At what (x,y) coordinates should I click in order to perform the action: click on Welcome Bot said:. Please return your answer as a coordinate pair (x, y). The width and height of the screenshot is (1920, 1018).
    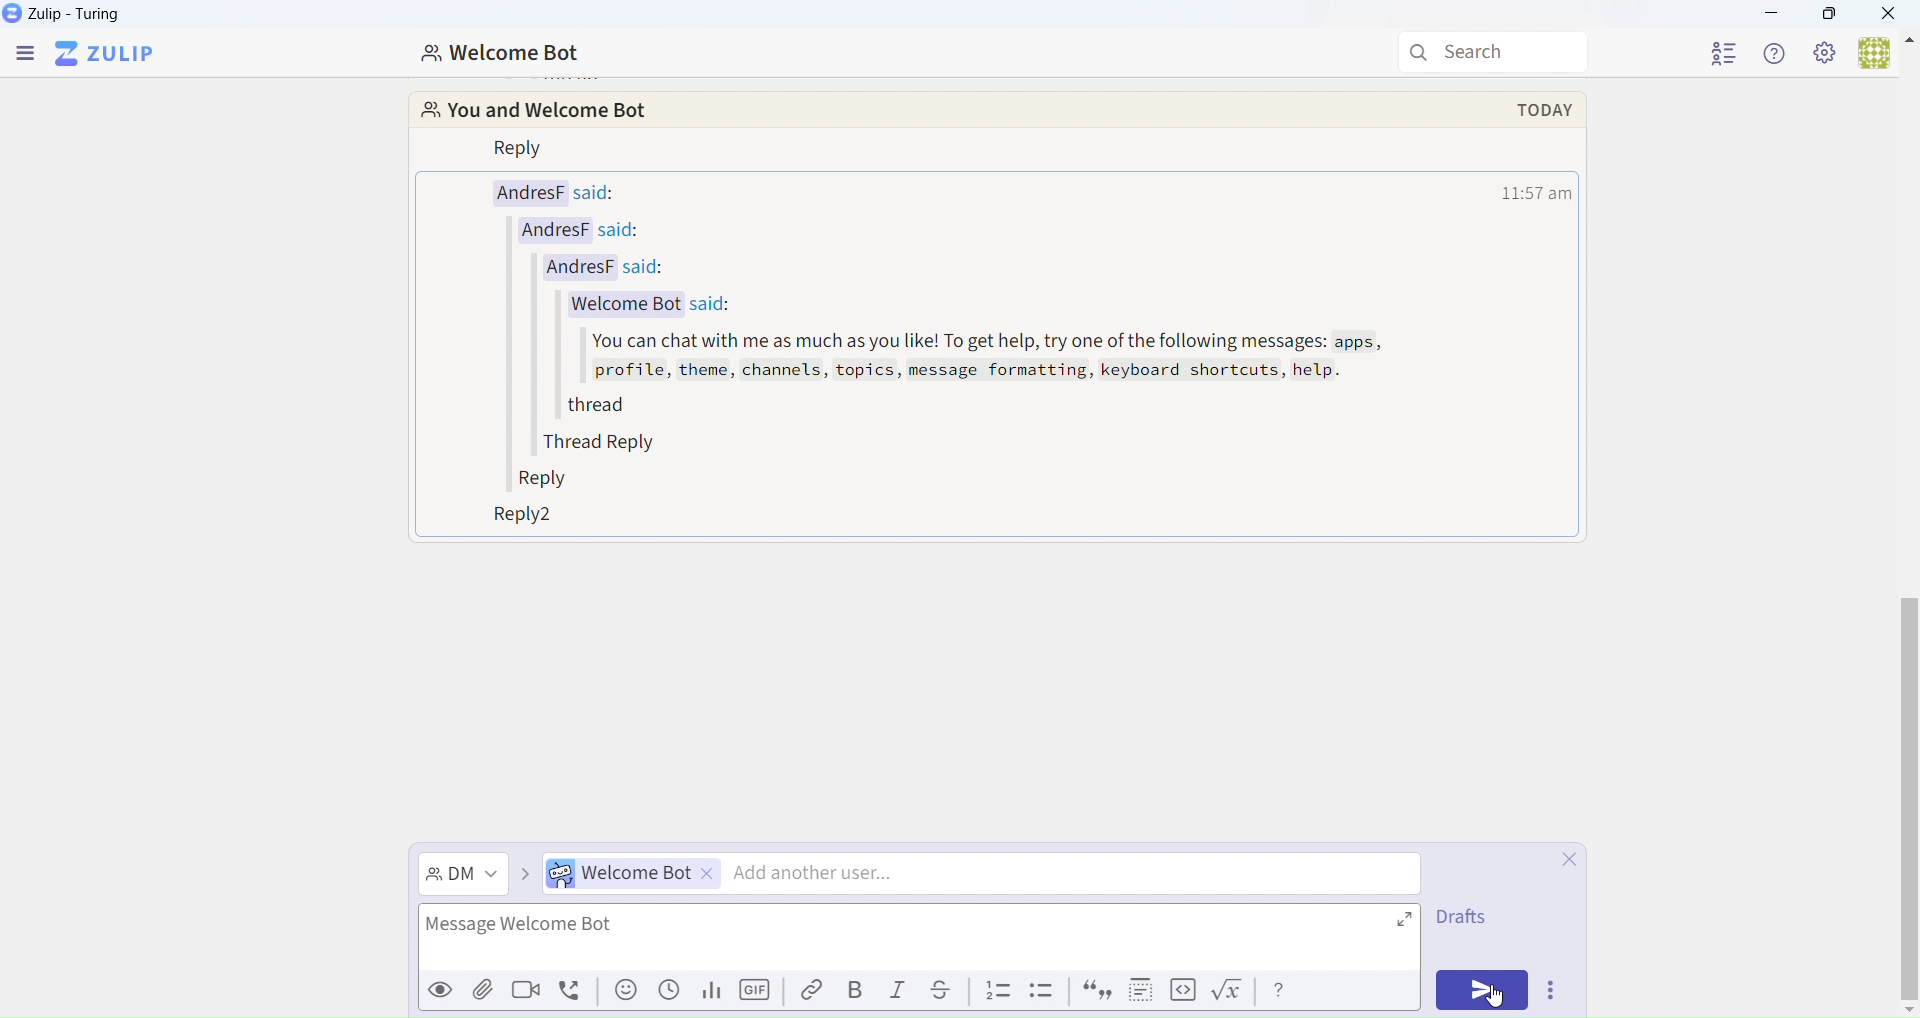
    Looking at the image, I should click on (647, 304).